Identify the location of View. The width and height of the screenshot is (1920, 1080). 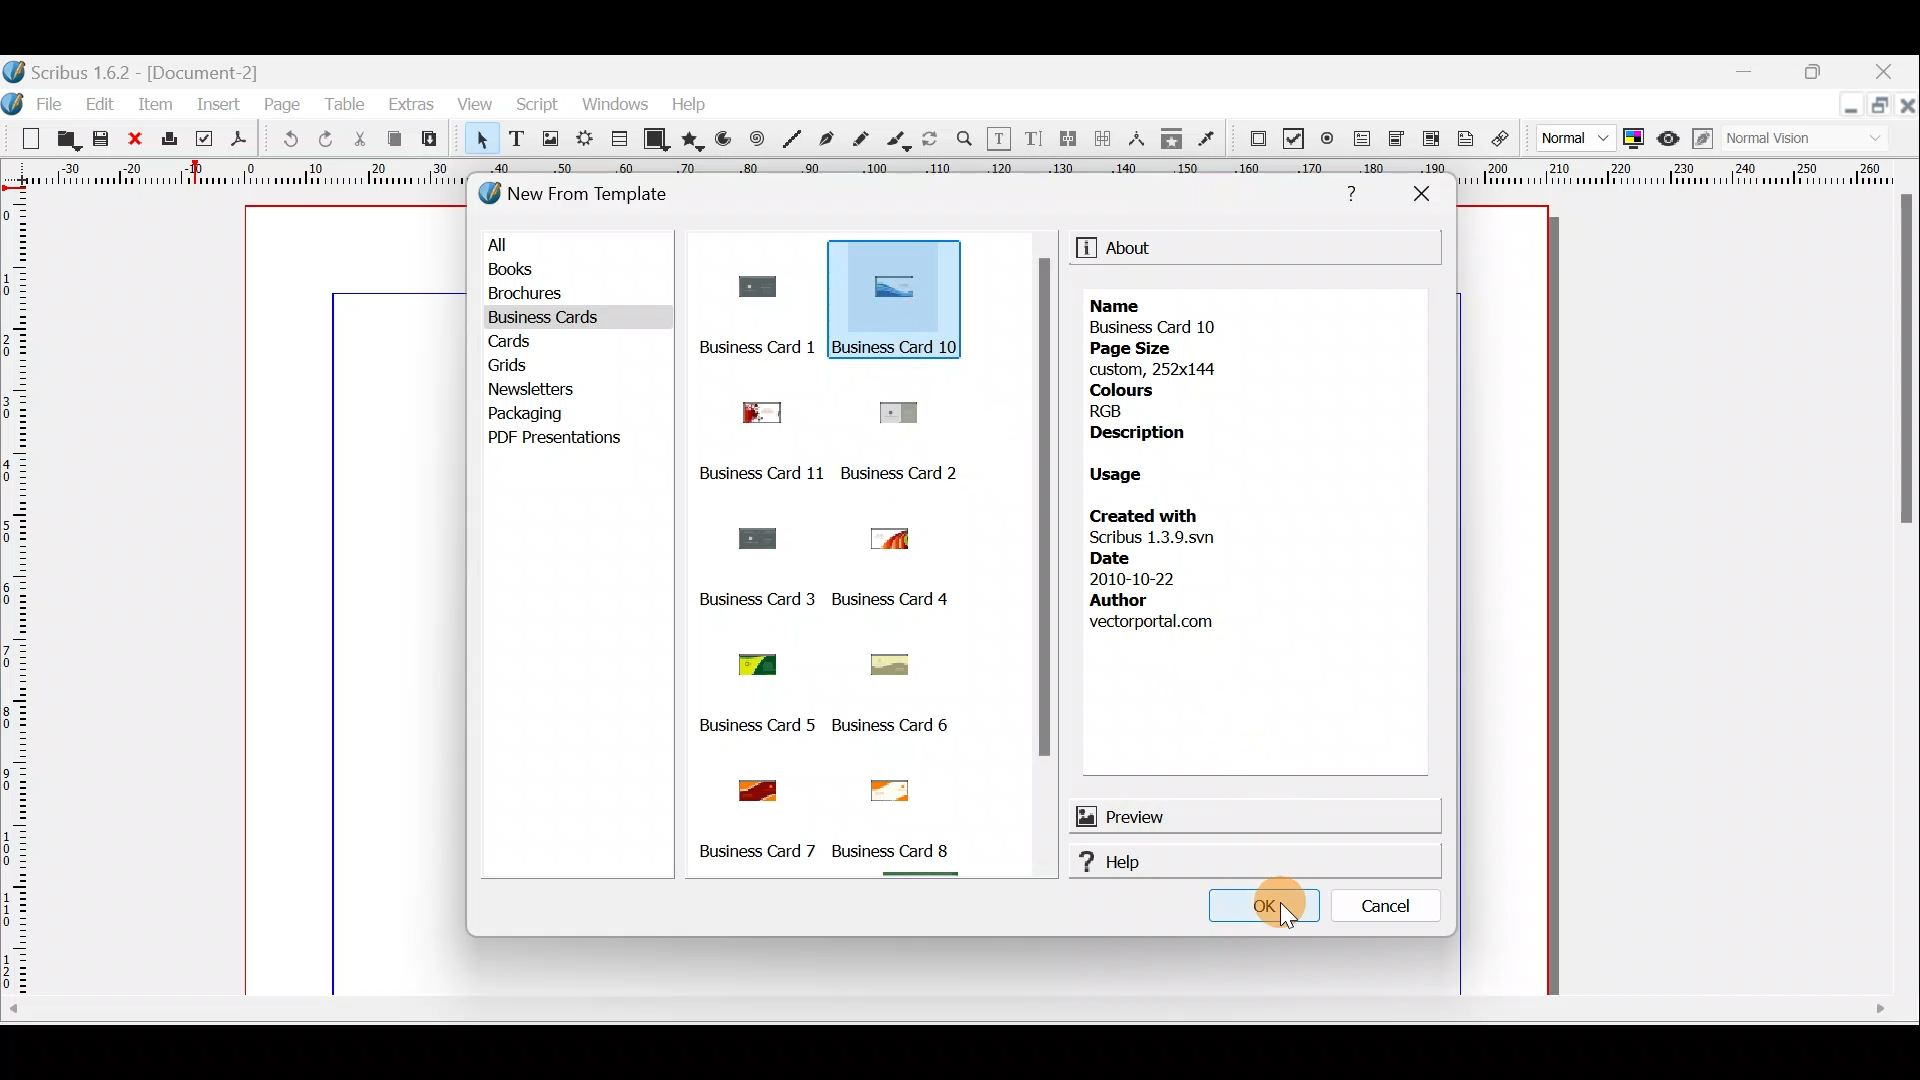
(473, 106).